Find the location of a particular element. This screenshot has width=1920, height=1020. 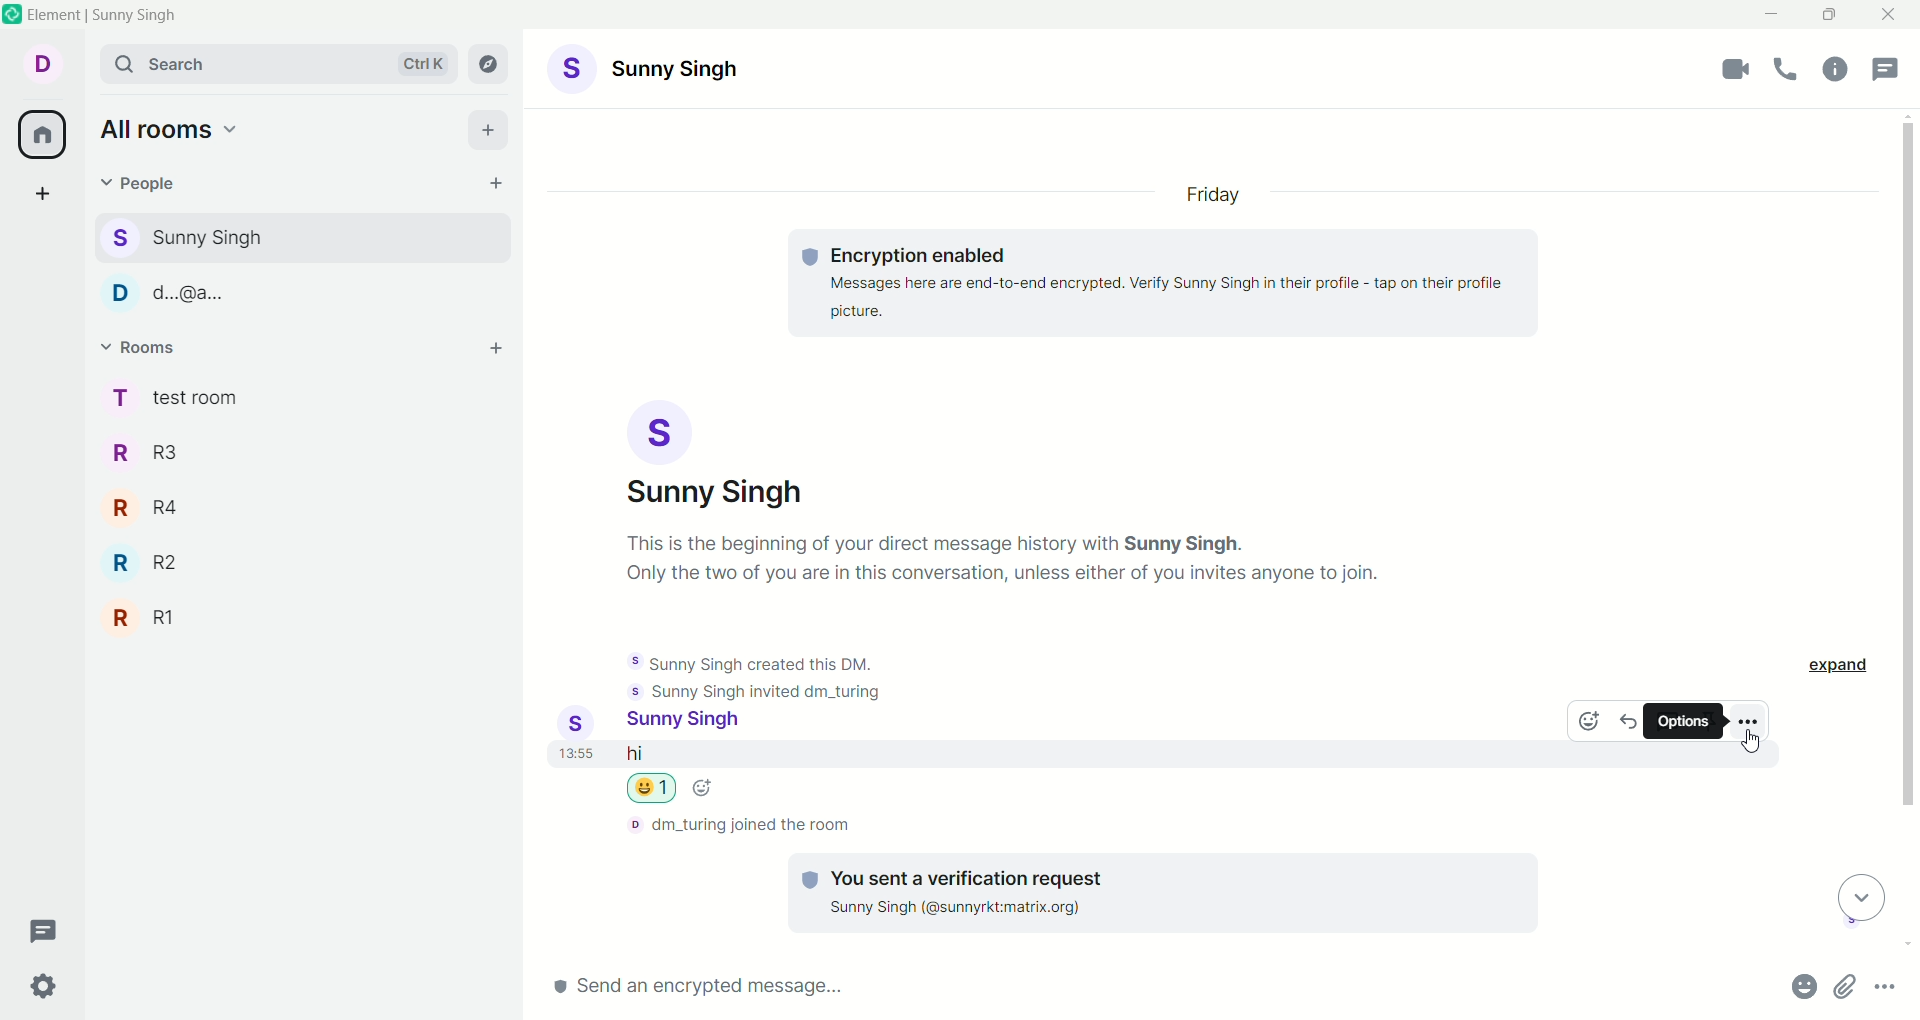

add is located at coordinates (490, 133).